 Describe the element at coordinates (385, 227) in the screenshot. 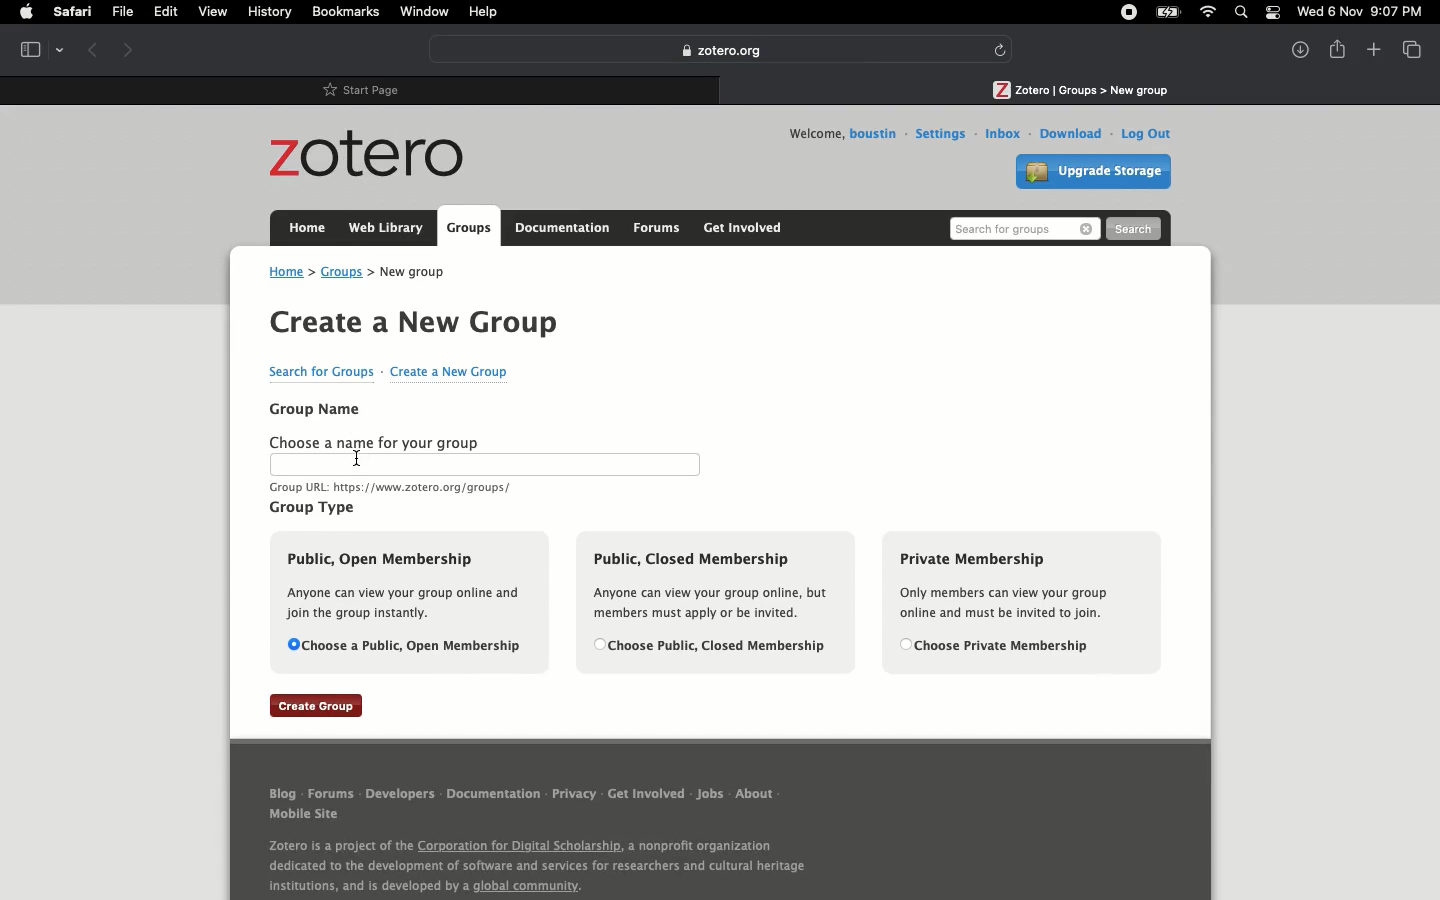

I see `Web library` at that location.